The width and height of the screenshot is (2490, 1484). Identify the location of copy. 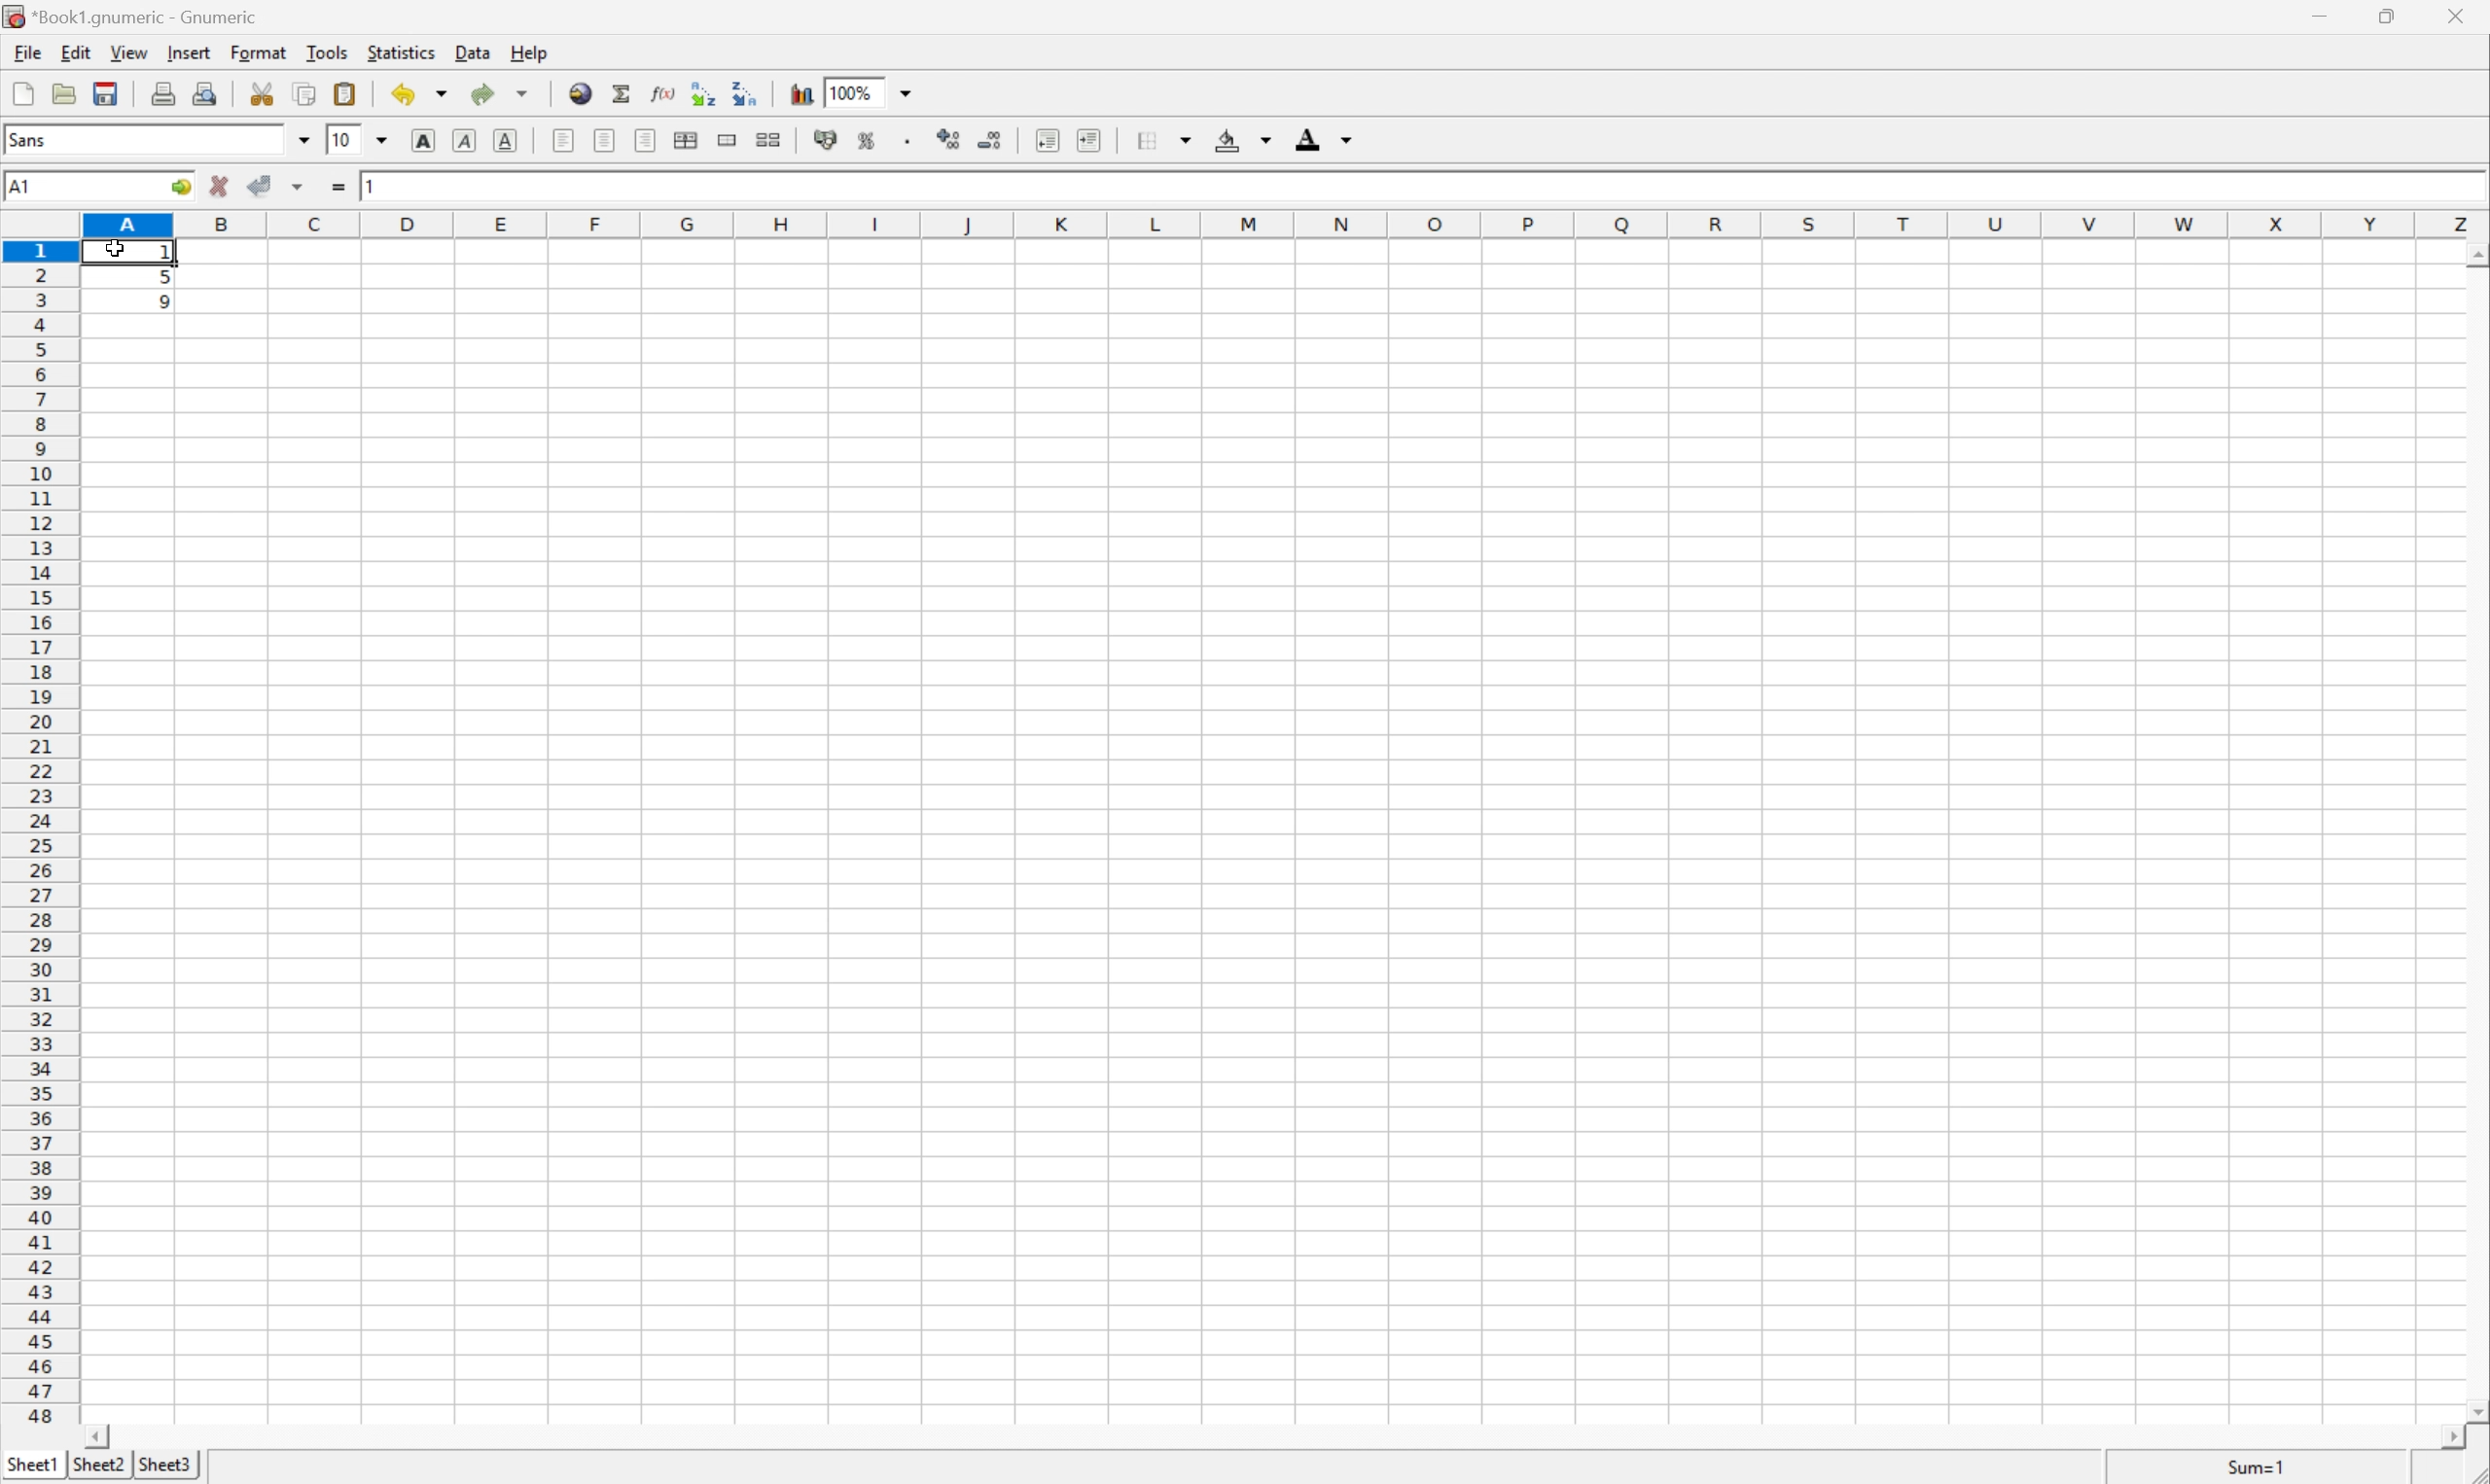
(304, 93).